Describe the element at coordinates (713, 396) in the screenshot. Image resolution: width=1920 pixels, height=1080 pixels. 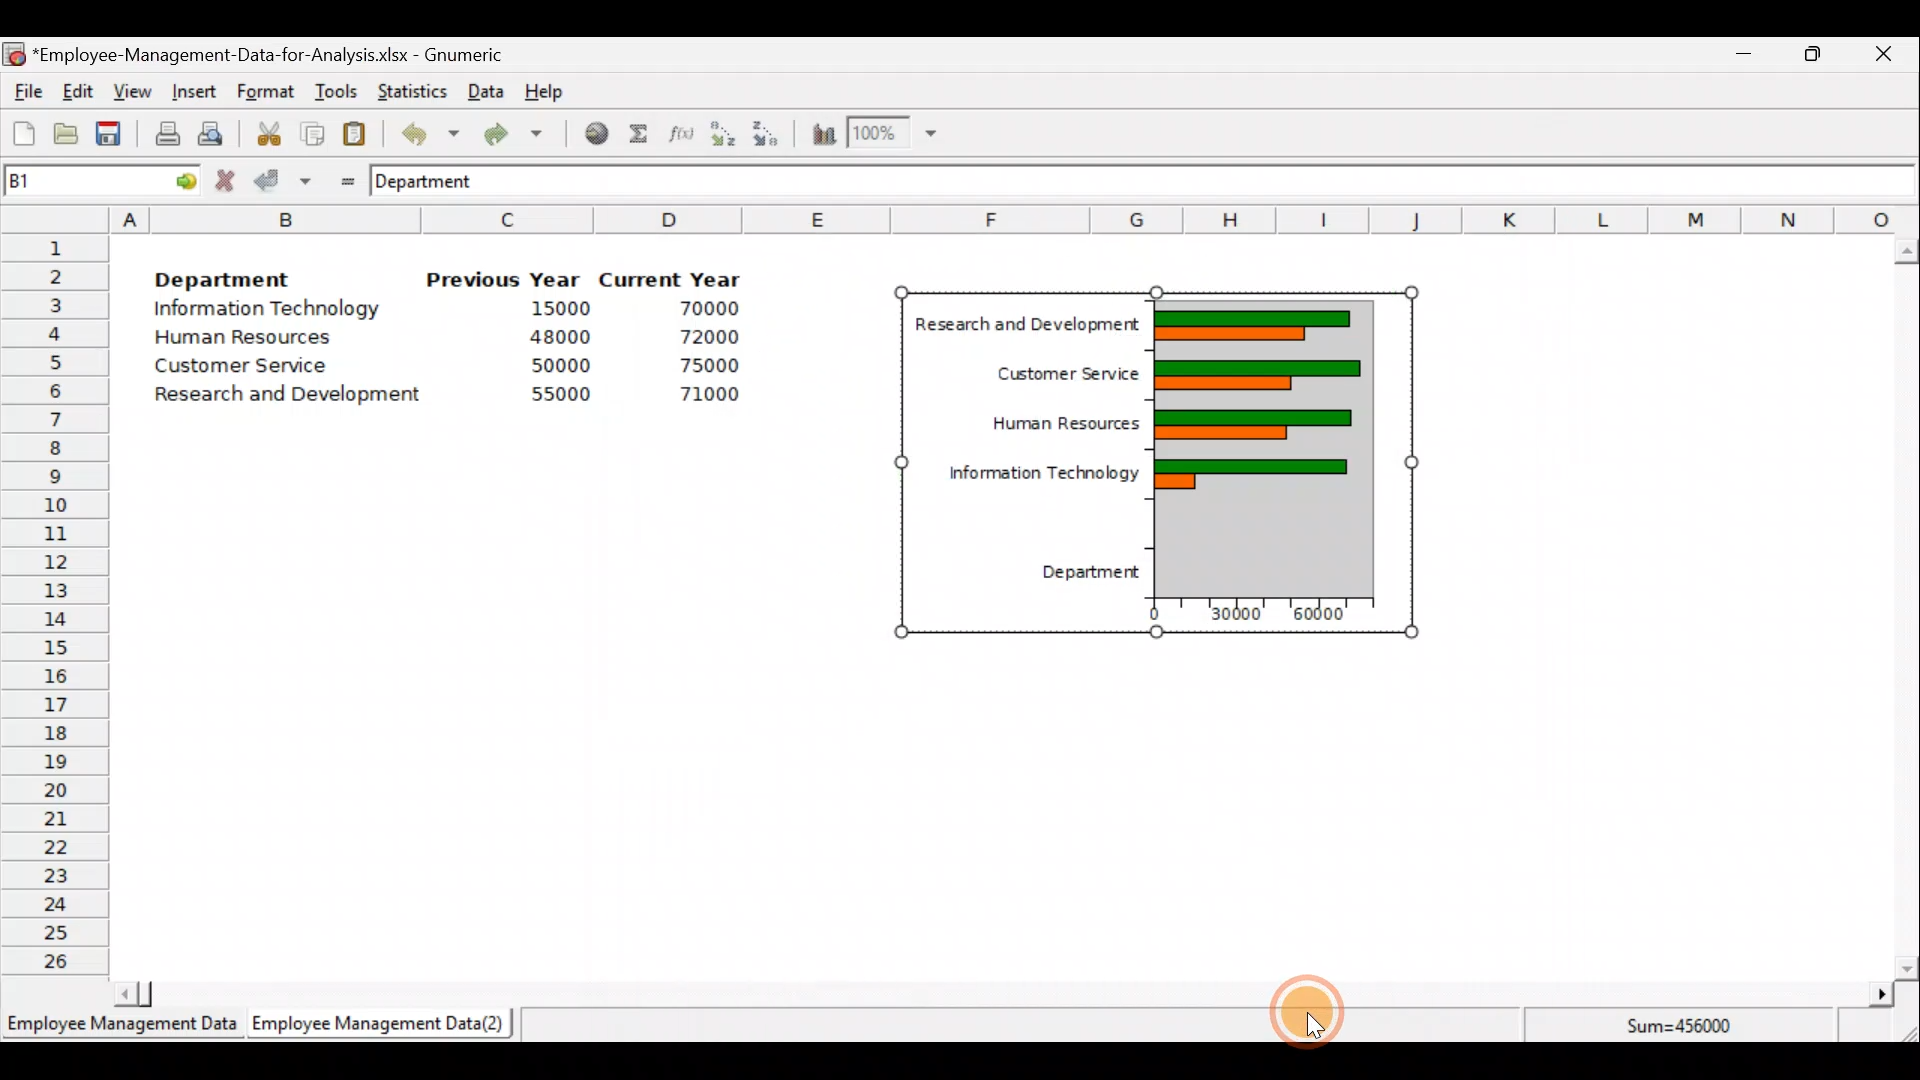
I see `71000` at that location.